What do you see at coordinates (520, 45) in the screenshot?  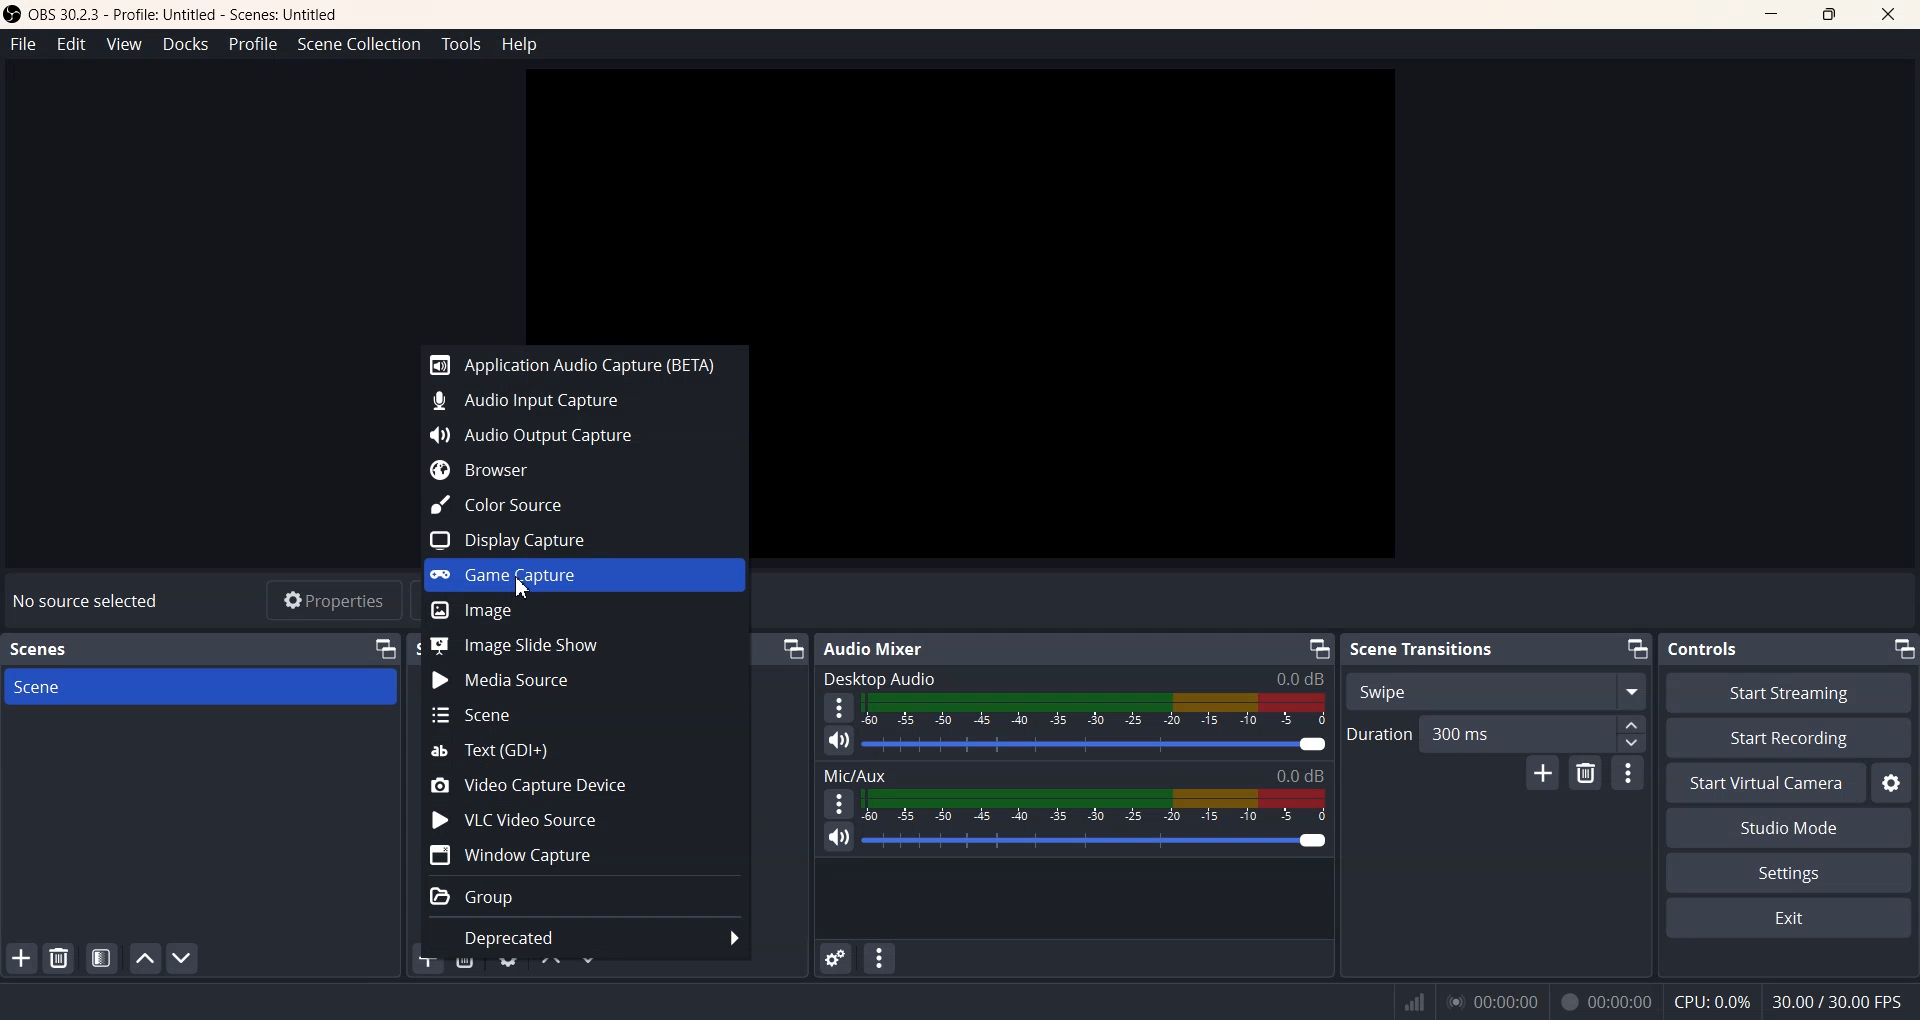 I see `Help` at bounding box center [520, 45].